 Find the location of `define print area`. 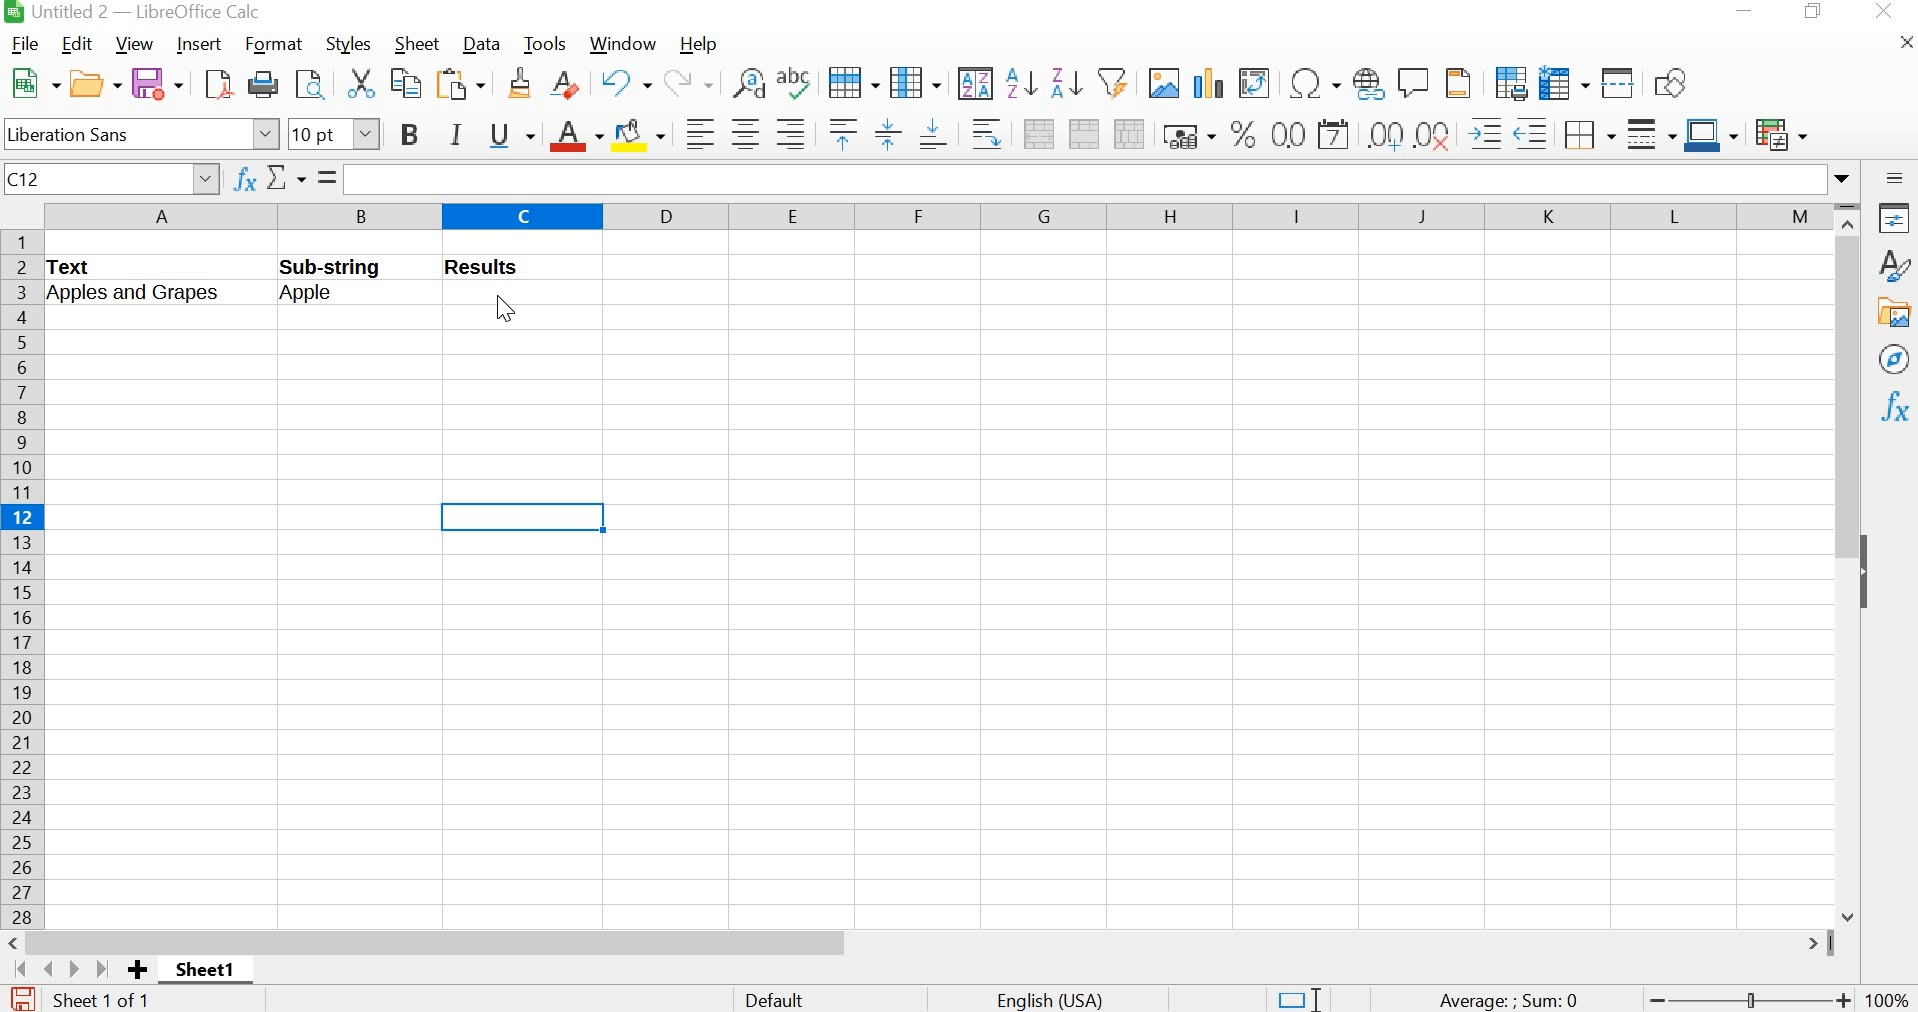

define print area is located at coordinates (1509, 81).